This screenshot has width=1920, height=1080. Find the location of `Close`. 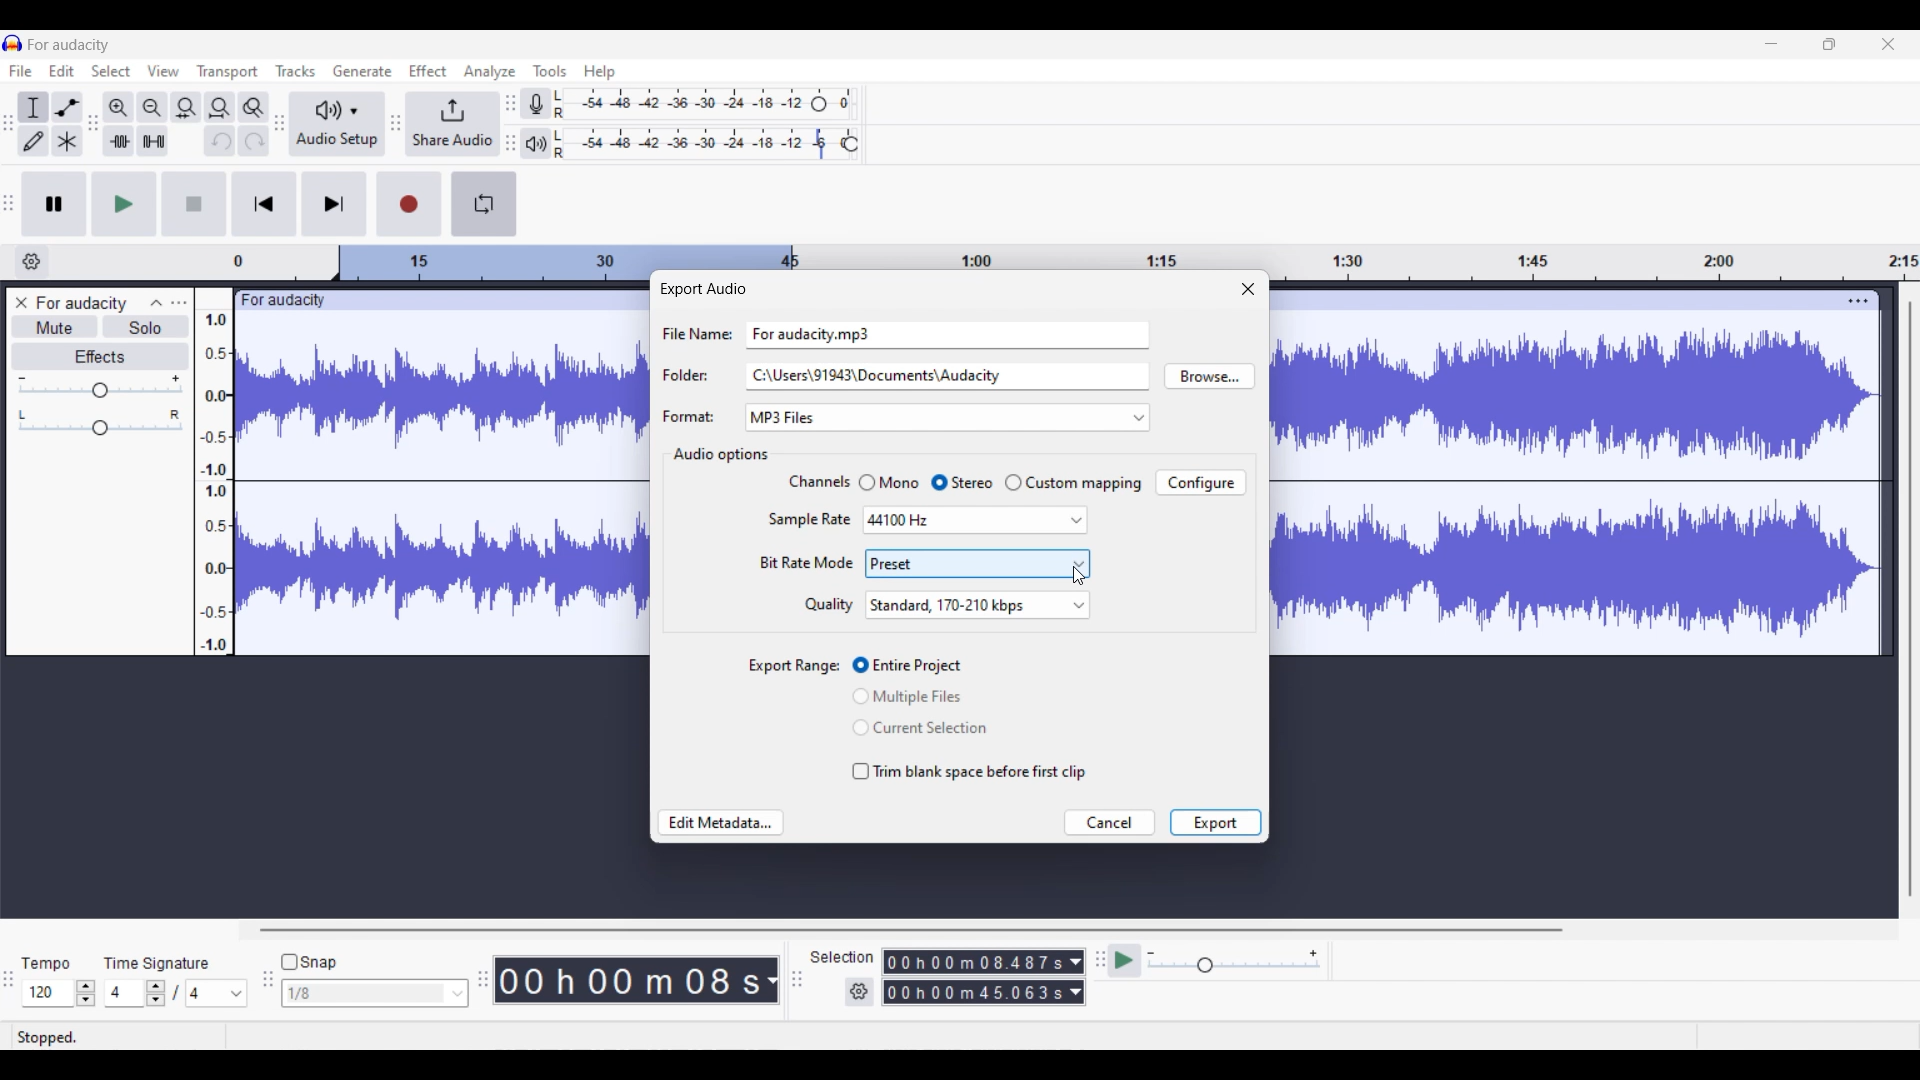

Close is located at coordinates (1248, 288).